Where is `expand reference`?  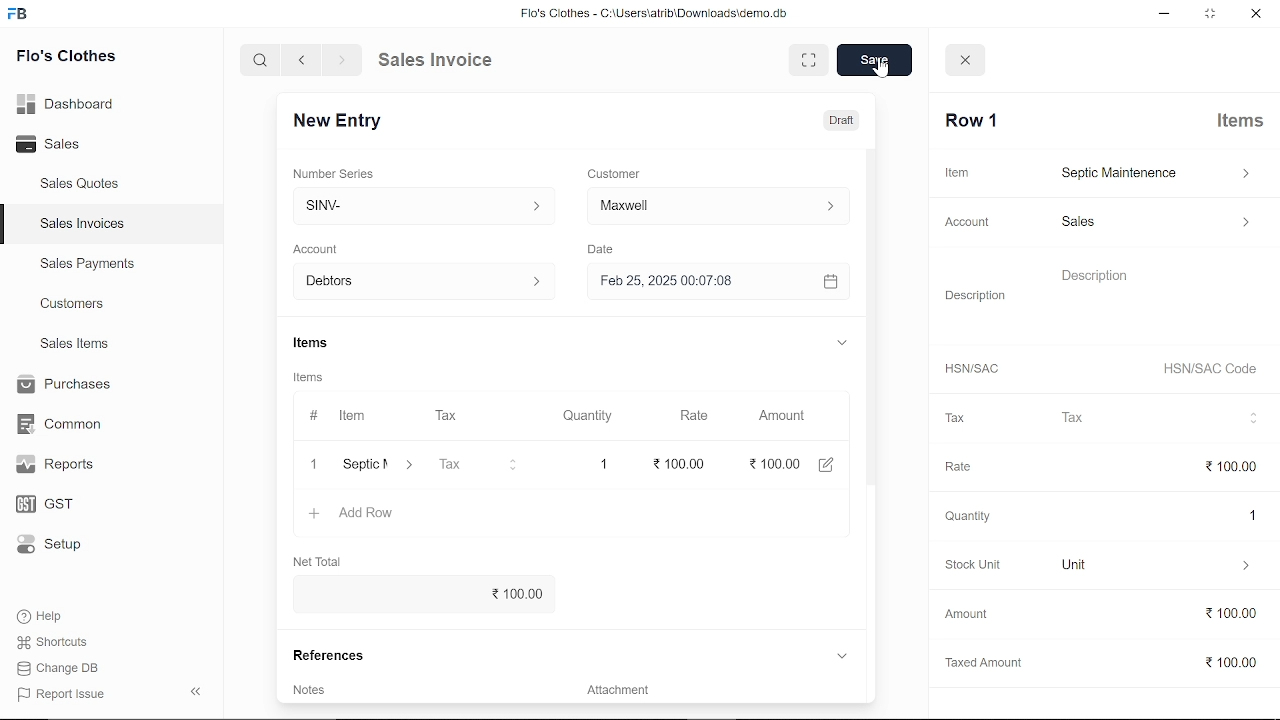
expand reference is located at coordinates (841, 656).